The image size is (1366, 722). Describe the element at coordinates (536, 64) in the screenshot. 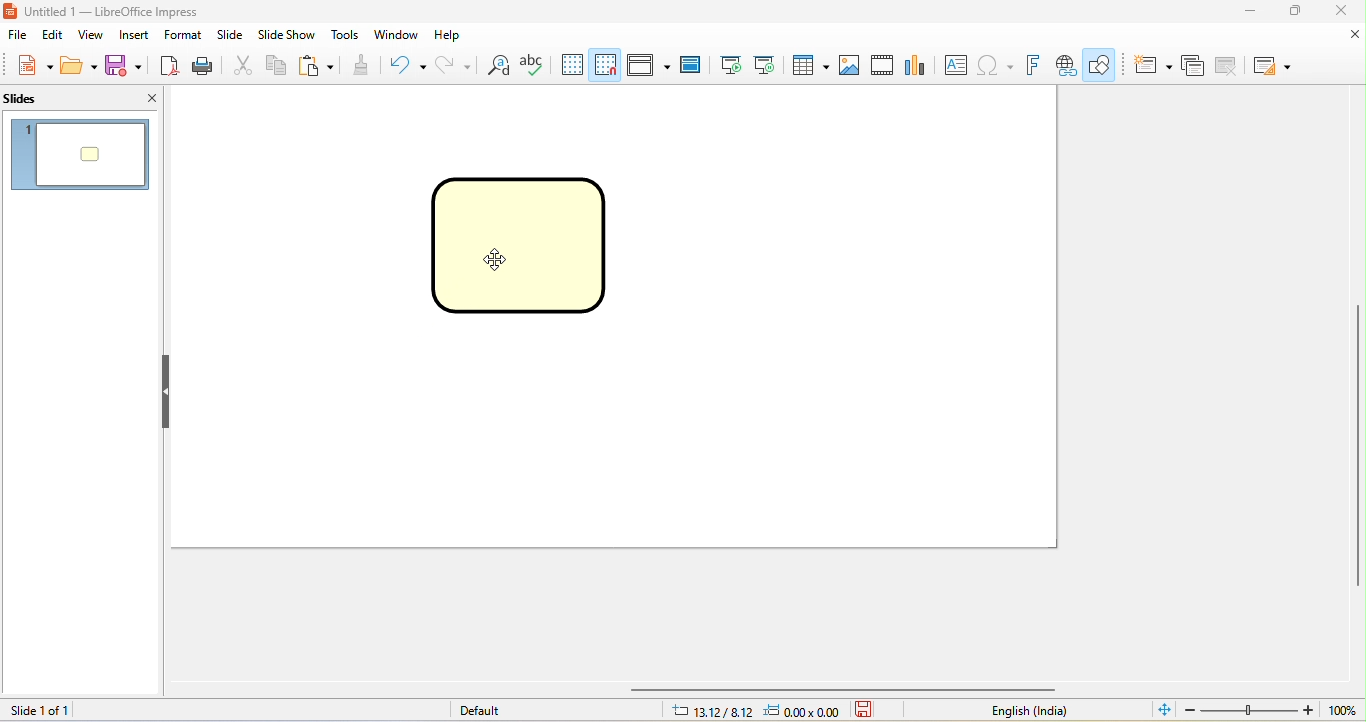

I see `spelling` at that location.